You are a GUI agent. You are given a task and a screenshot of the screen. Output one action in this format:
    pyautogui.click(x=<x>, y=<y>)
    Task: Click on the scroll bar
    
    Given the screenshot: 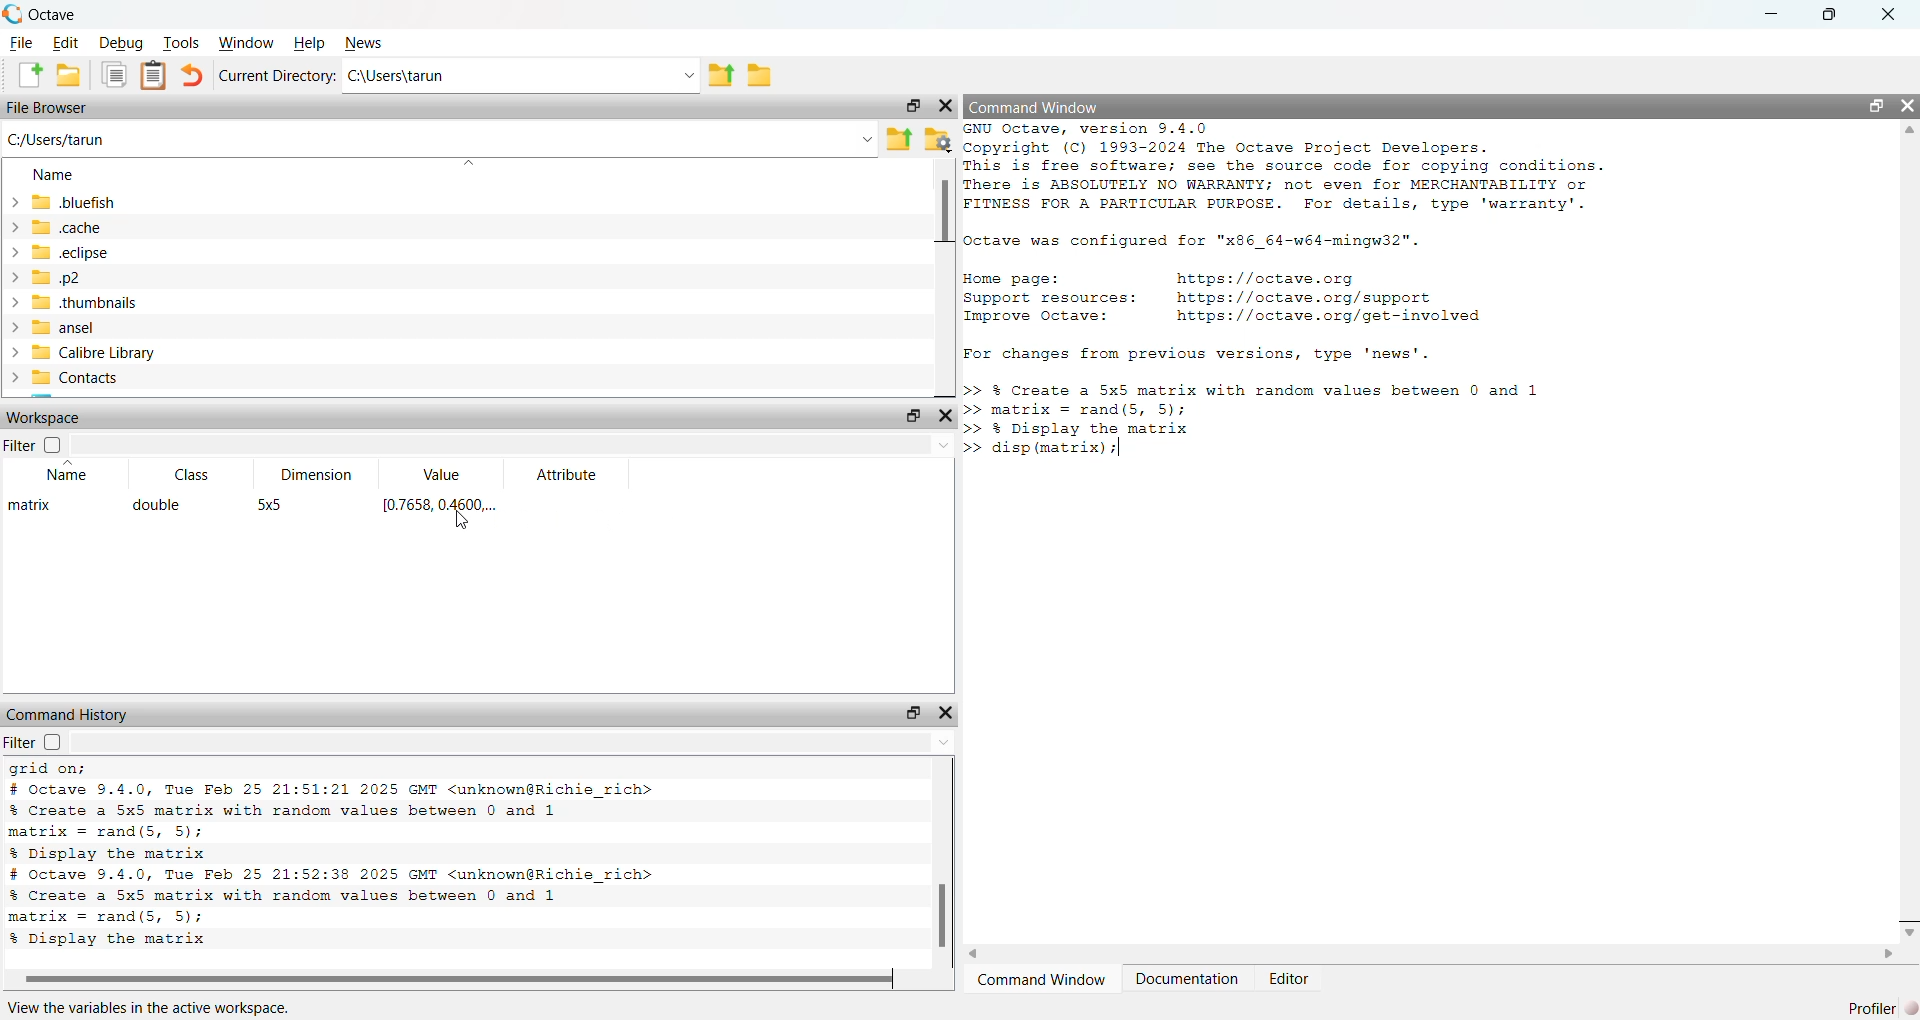 What is the action you would take?
    pyautogui.click(x=939, y=859)
    